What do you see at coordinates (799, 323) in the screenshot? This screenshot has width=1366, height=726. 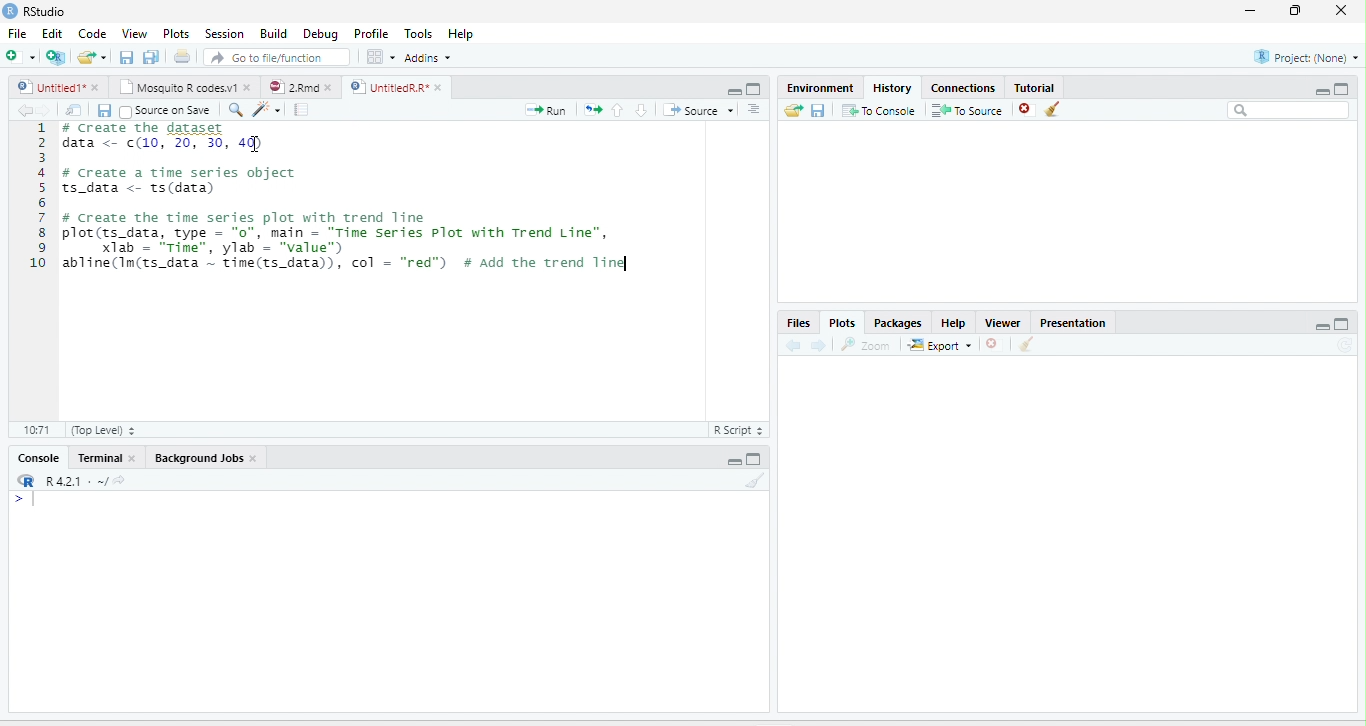 I see `Files` at bounding box center [799, 323].